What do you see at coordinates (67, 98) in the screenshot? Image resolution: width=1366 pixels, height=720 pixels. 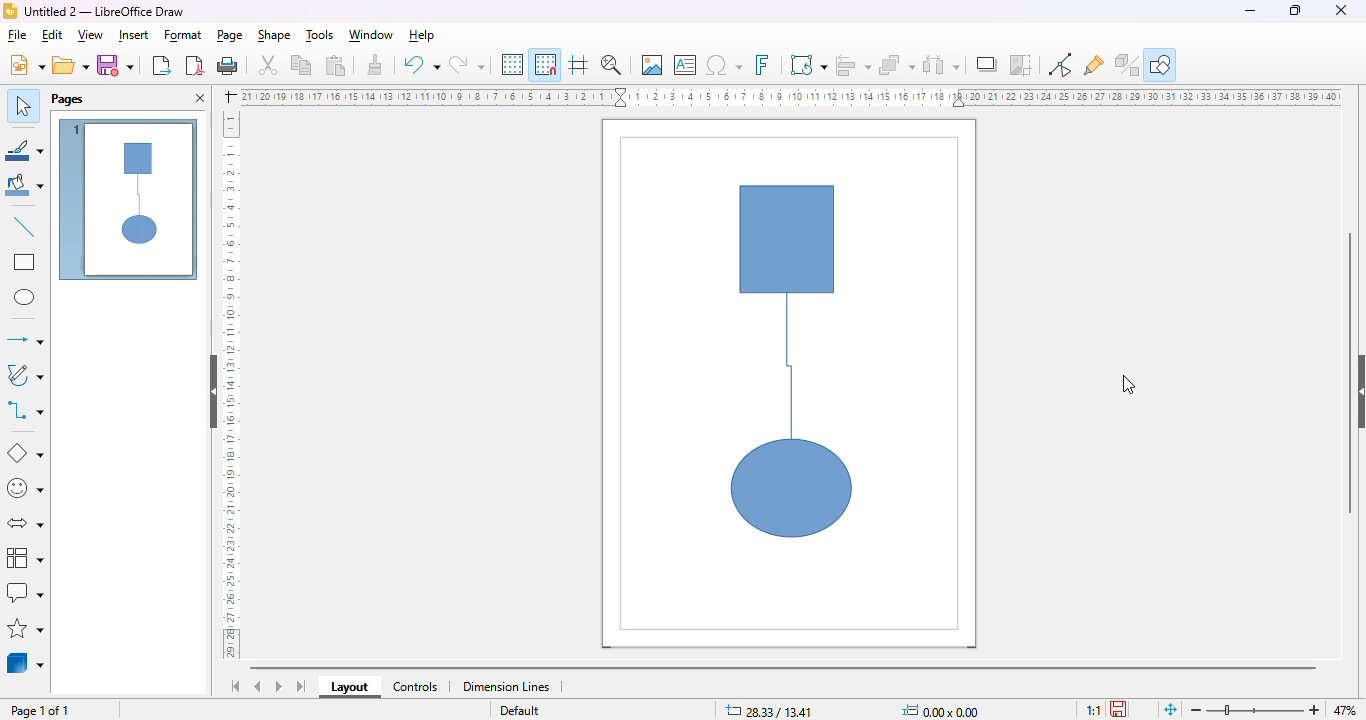 I see `pages` at bounding box center [67, 98].